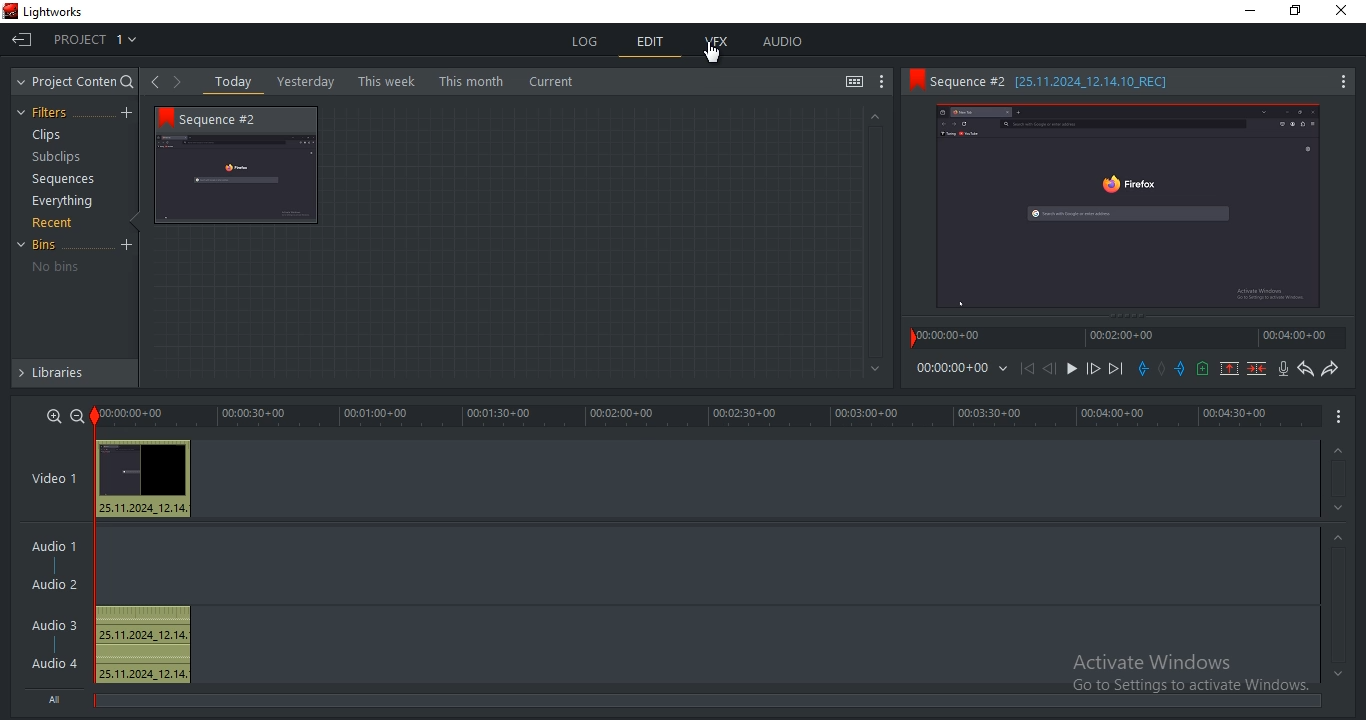 The width and height of the screenshot is (1366, 720). What do you see at coordinates (63, 178) in the screenshot?
I see `sequences` at bounding box center [63, 178].